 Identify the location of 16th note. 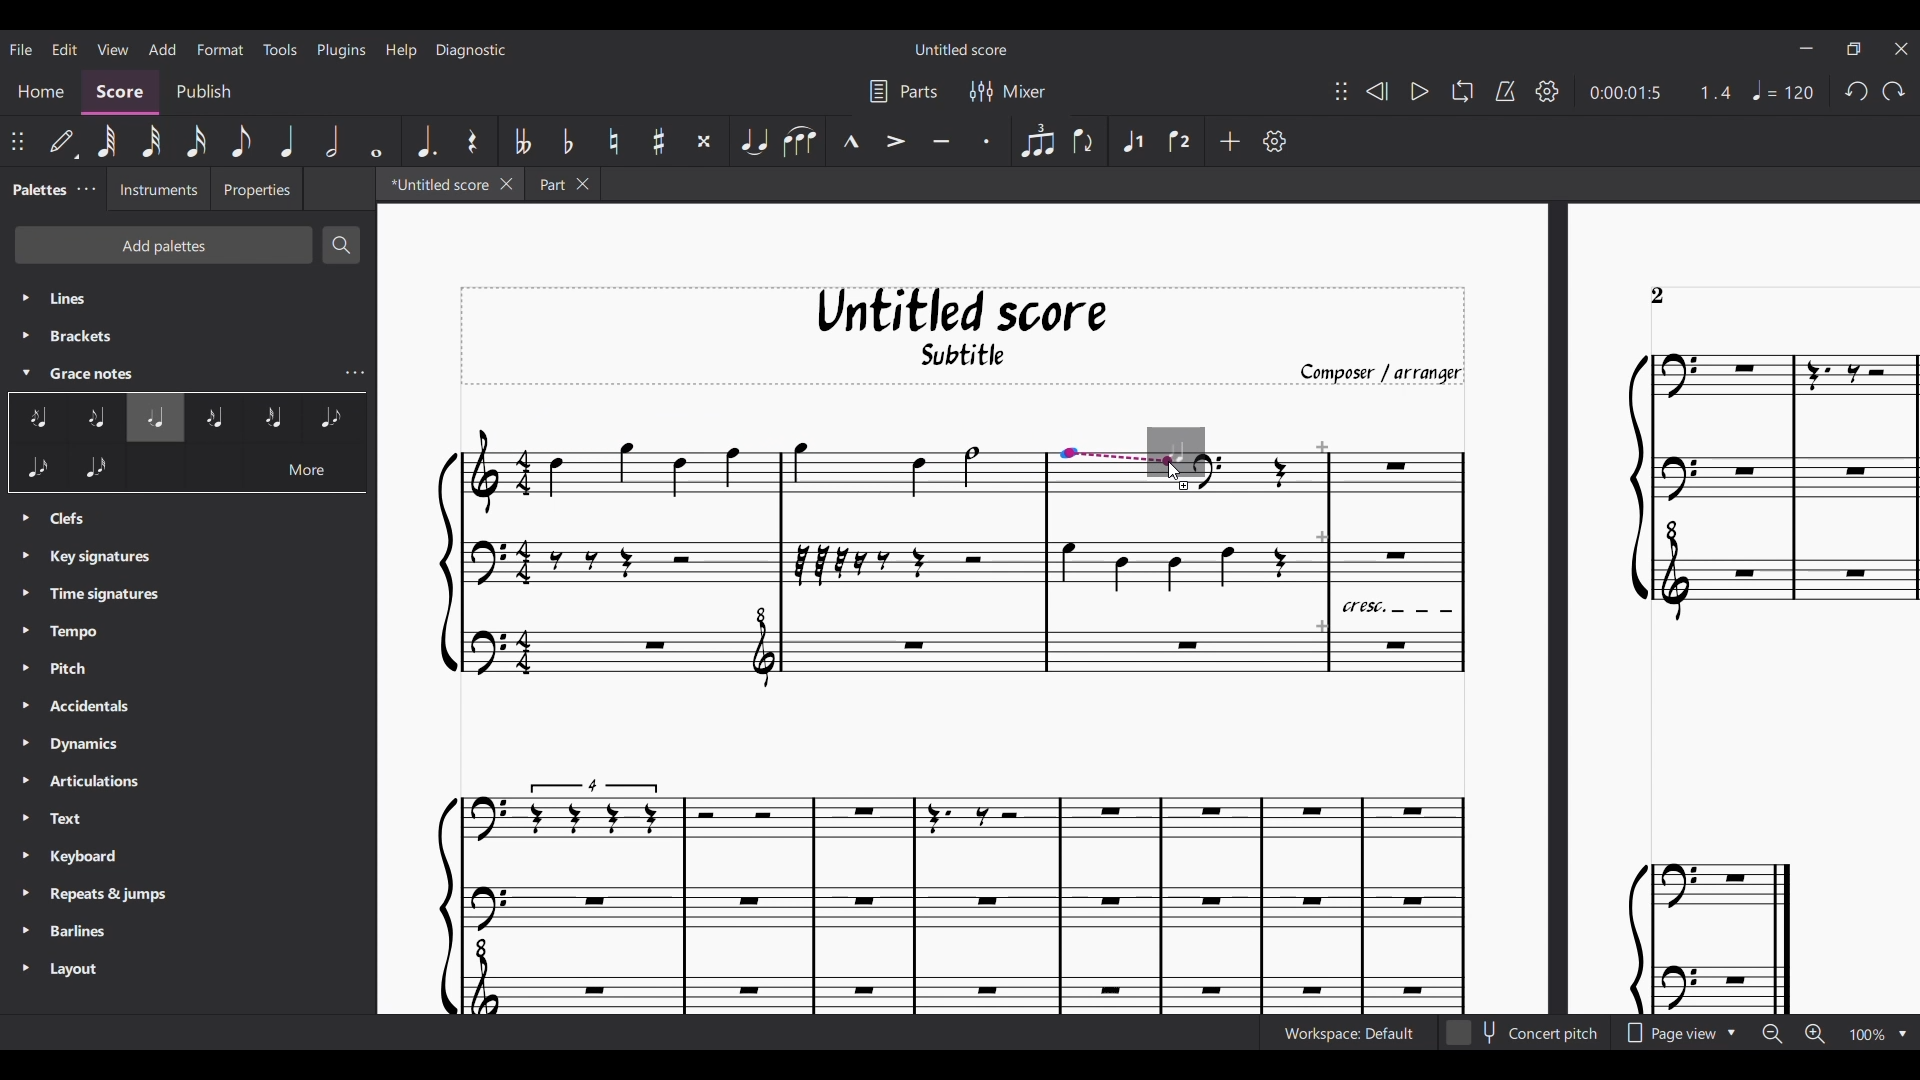
(195, 142).